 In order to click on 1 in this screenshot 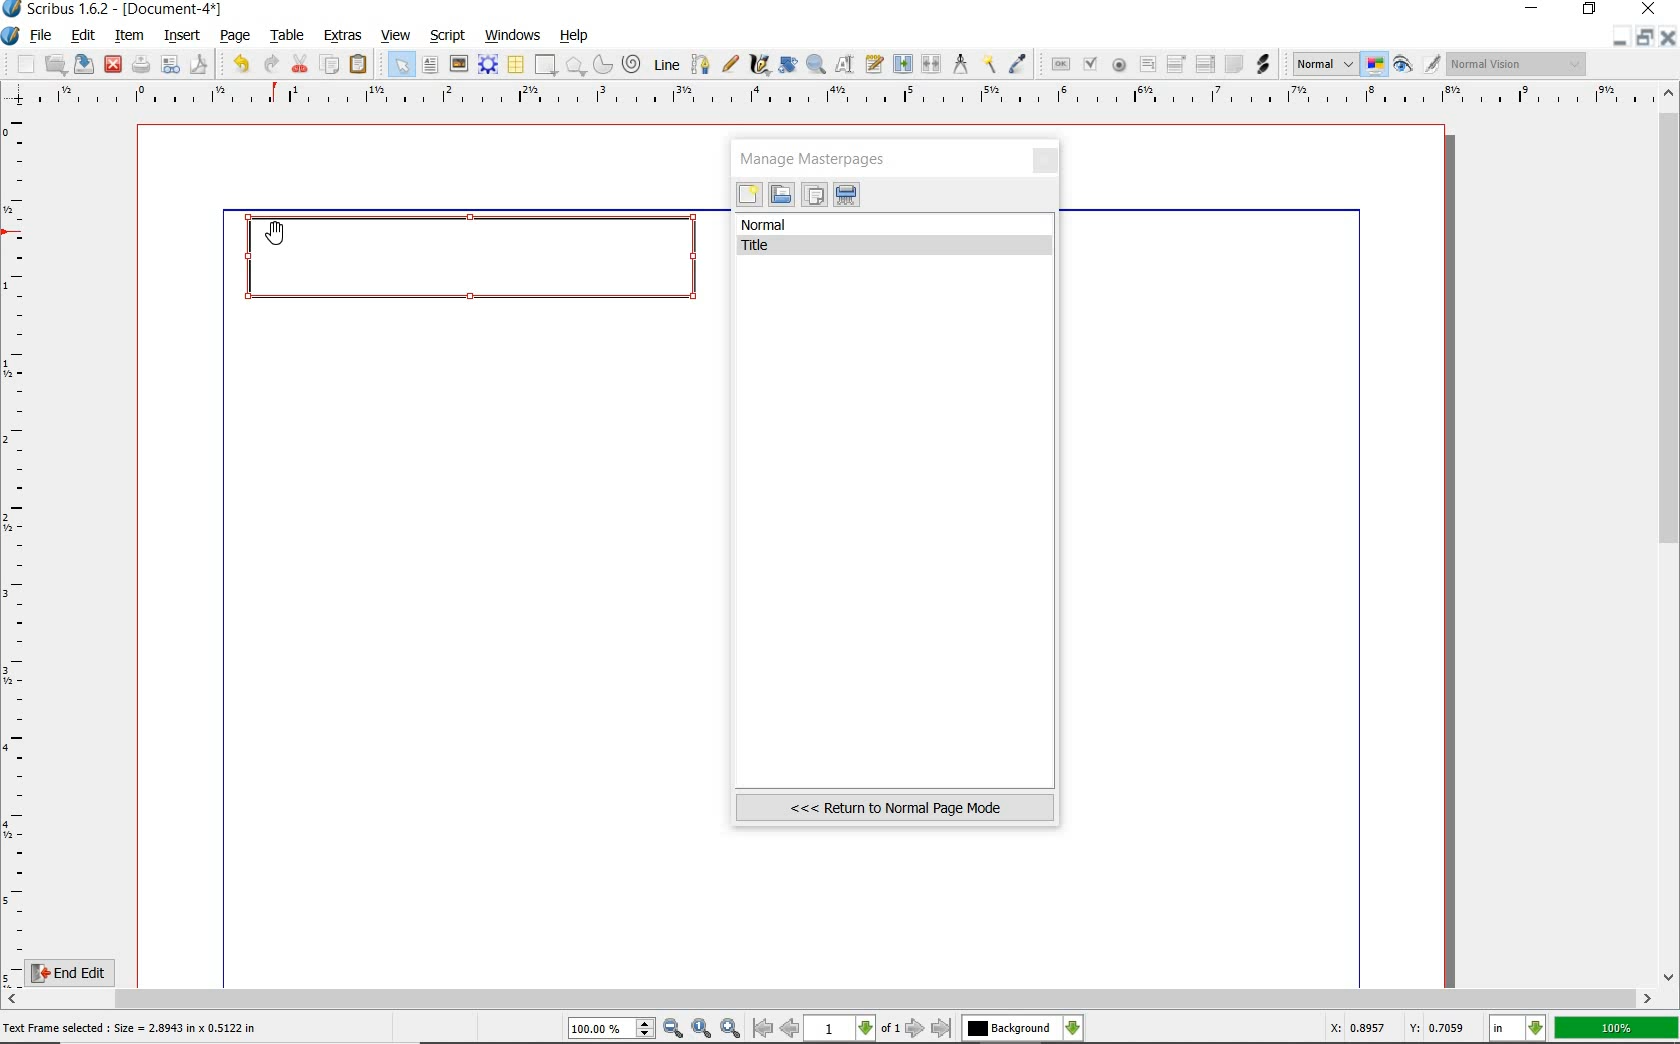, I will do `click(841, 1029)`.